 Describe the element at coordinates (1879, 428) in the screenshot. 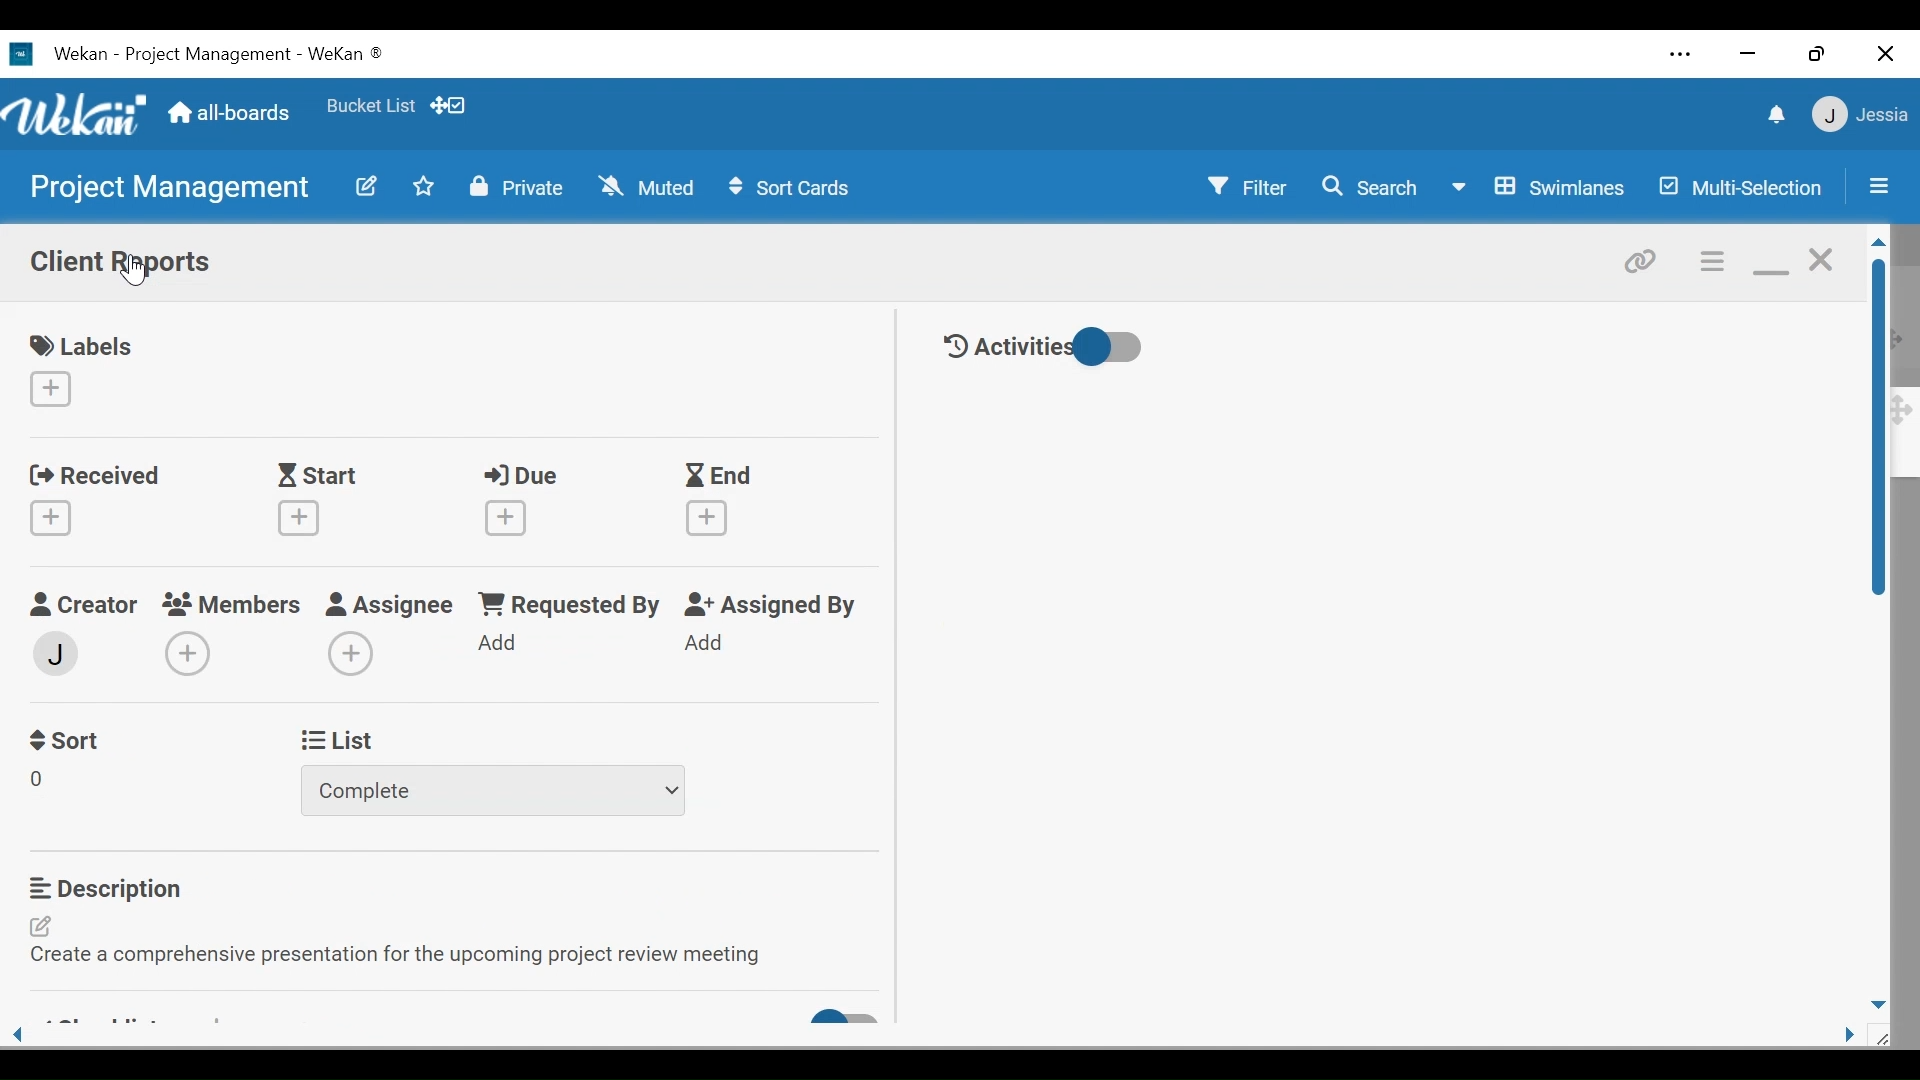

I see `Vertical Scroll bar` at that location.